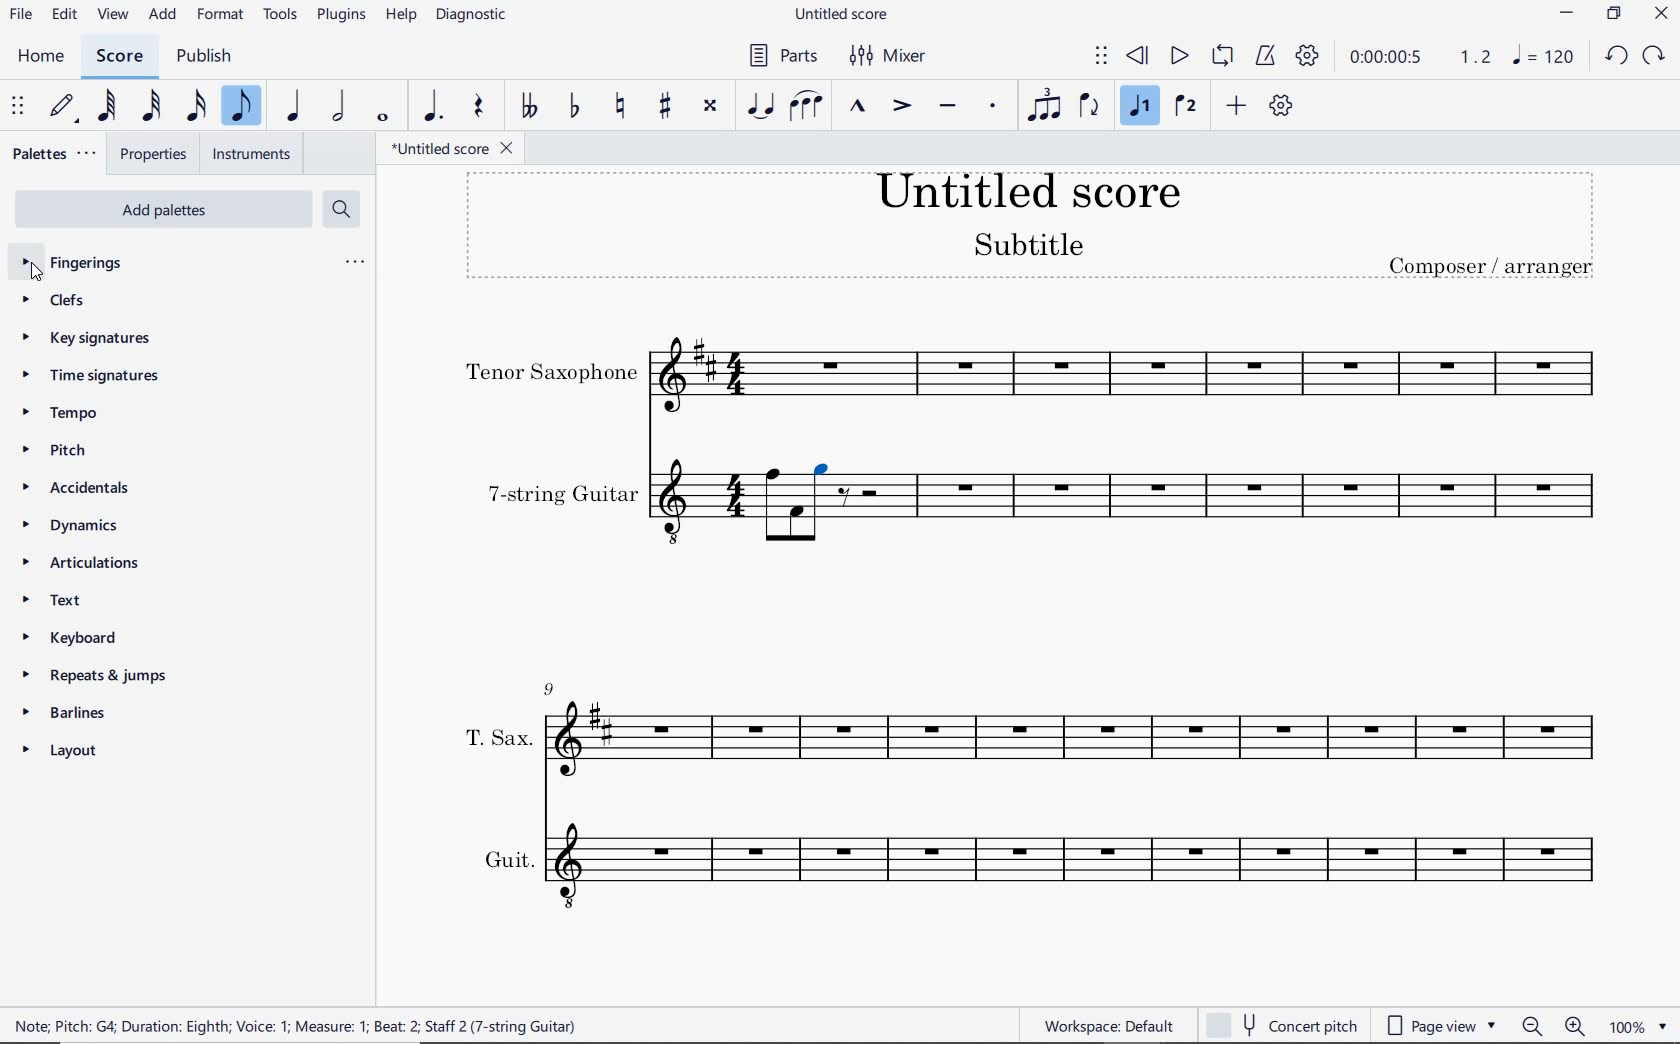 The width and height of the screenshot is (1680, 1044). What do you see at coordinates (1229, 506) in the screenshot?
I see `INSTRUMENT: 7-STRING GUITAR` at bounding box center [1229, 506].